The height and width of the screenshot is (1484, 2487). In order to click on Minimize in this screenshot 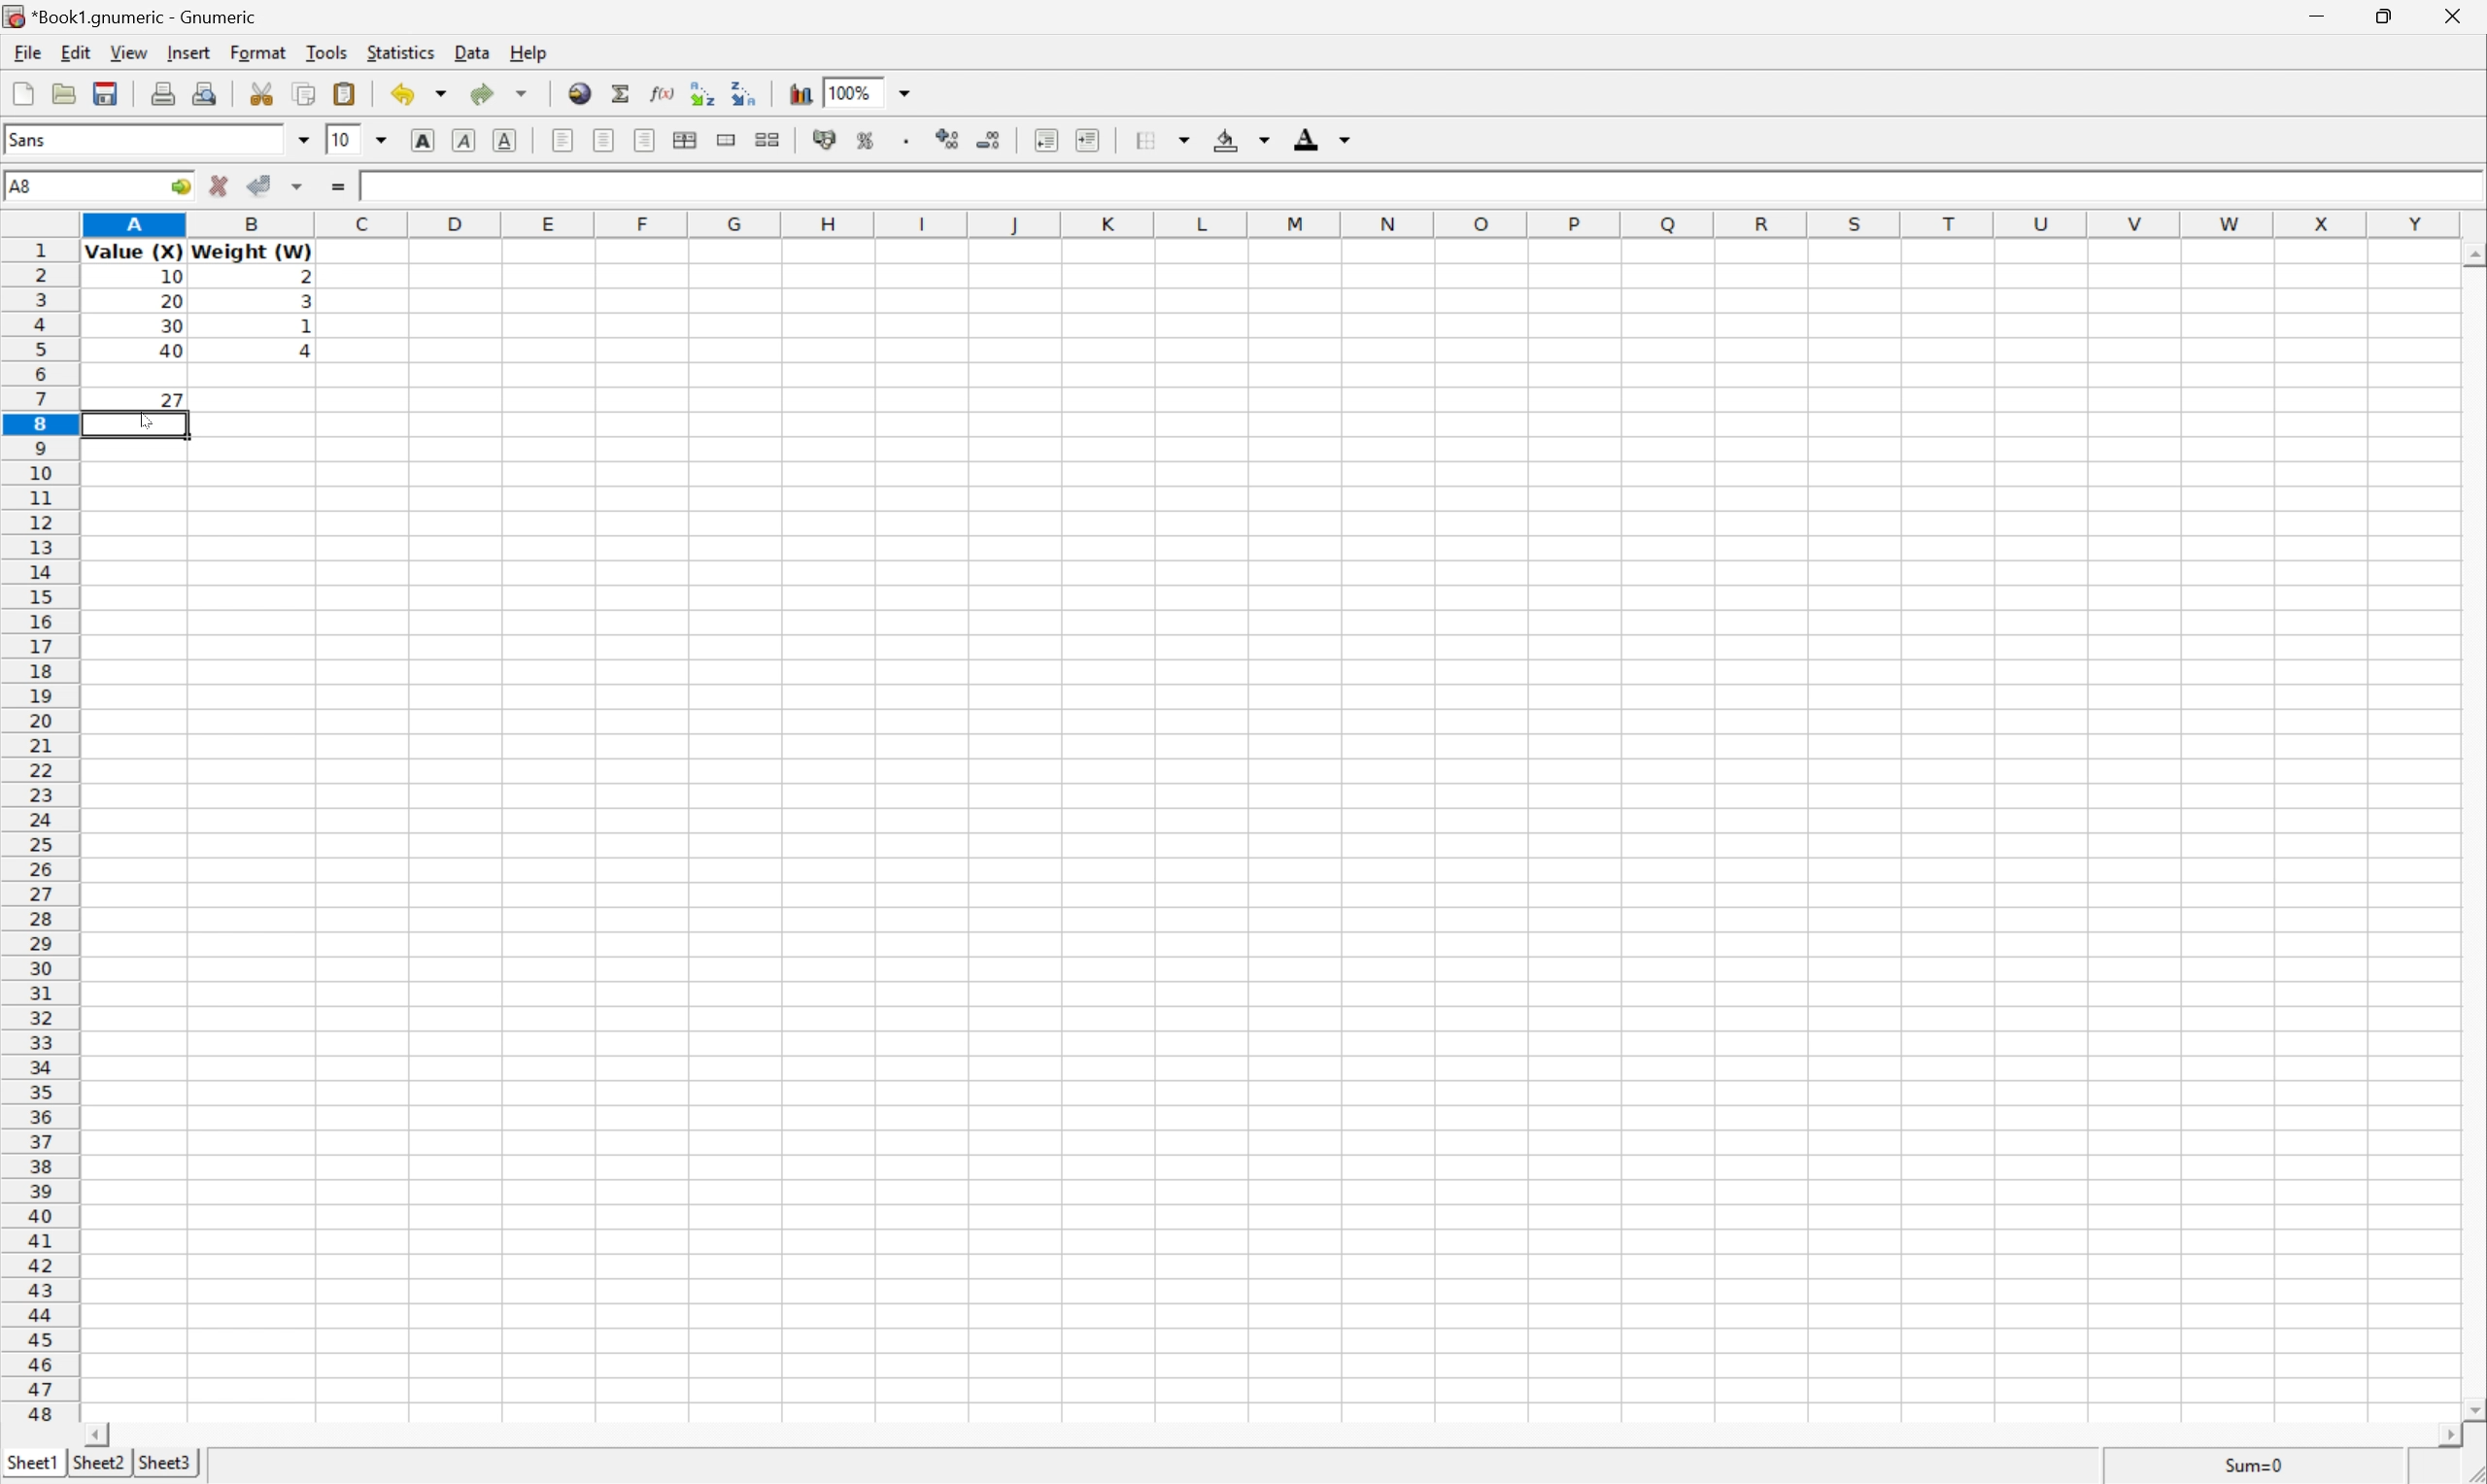, I will do `click(2316, 14)`.